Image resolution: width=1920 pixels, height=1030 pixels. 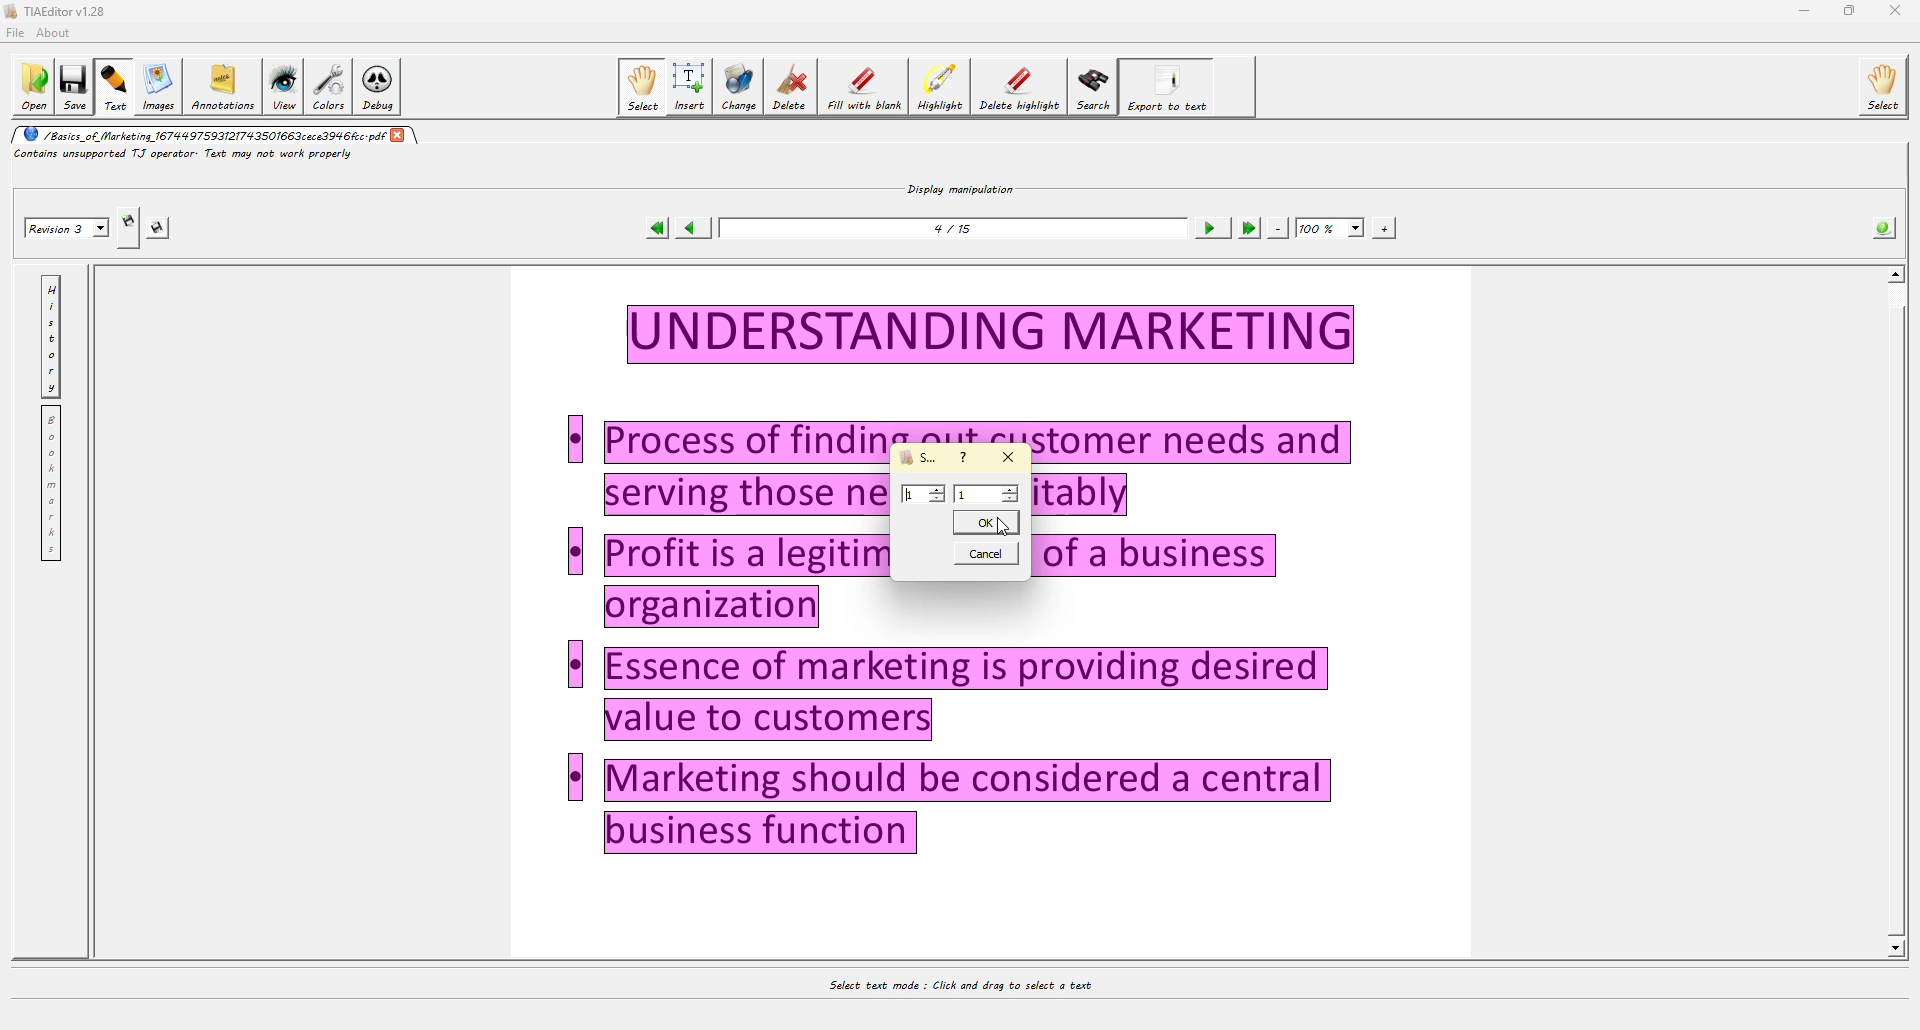 What do you see at coordinates (576, 775) in the screenshot?
I see `` at bounding box center [576, 775].